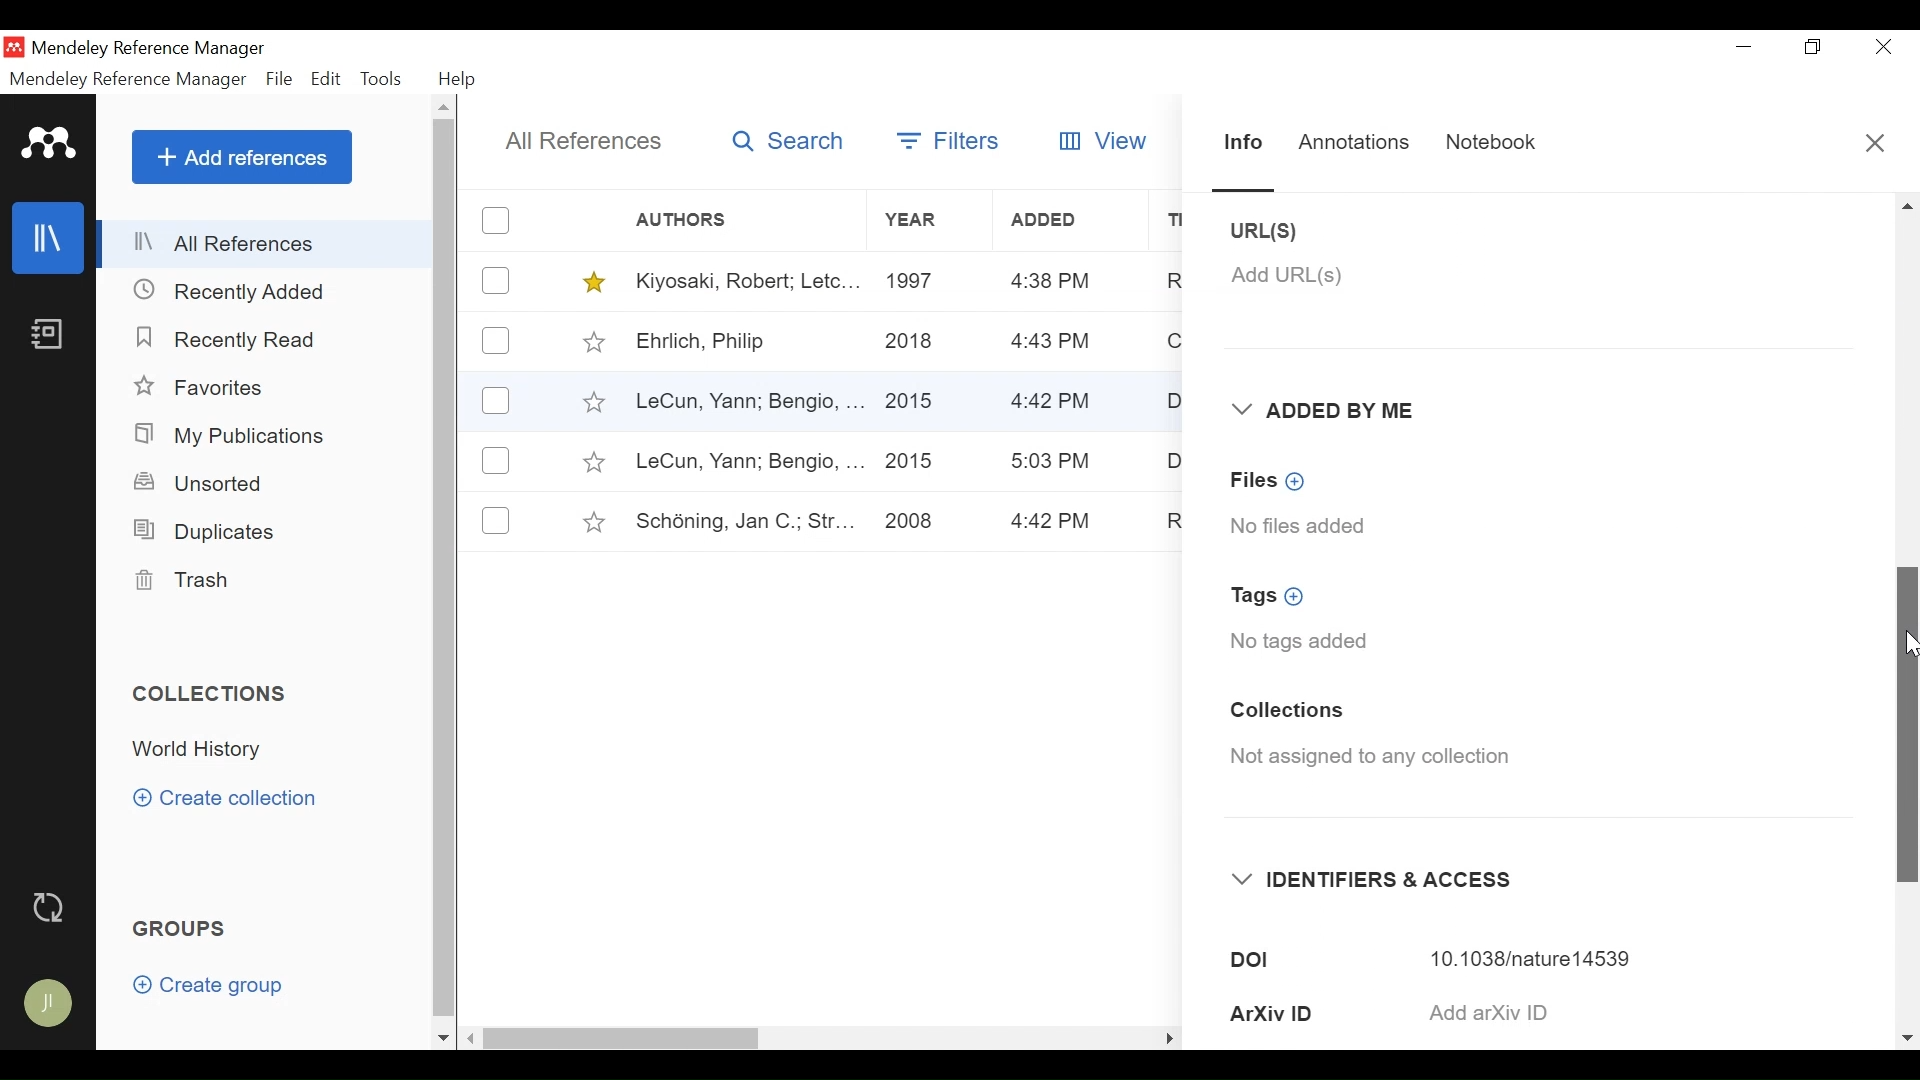 This screenshot has width=1920, height=1080. I want to click on Horizontal Scroll bar, so click(789, 1037).